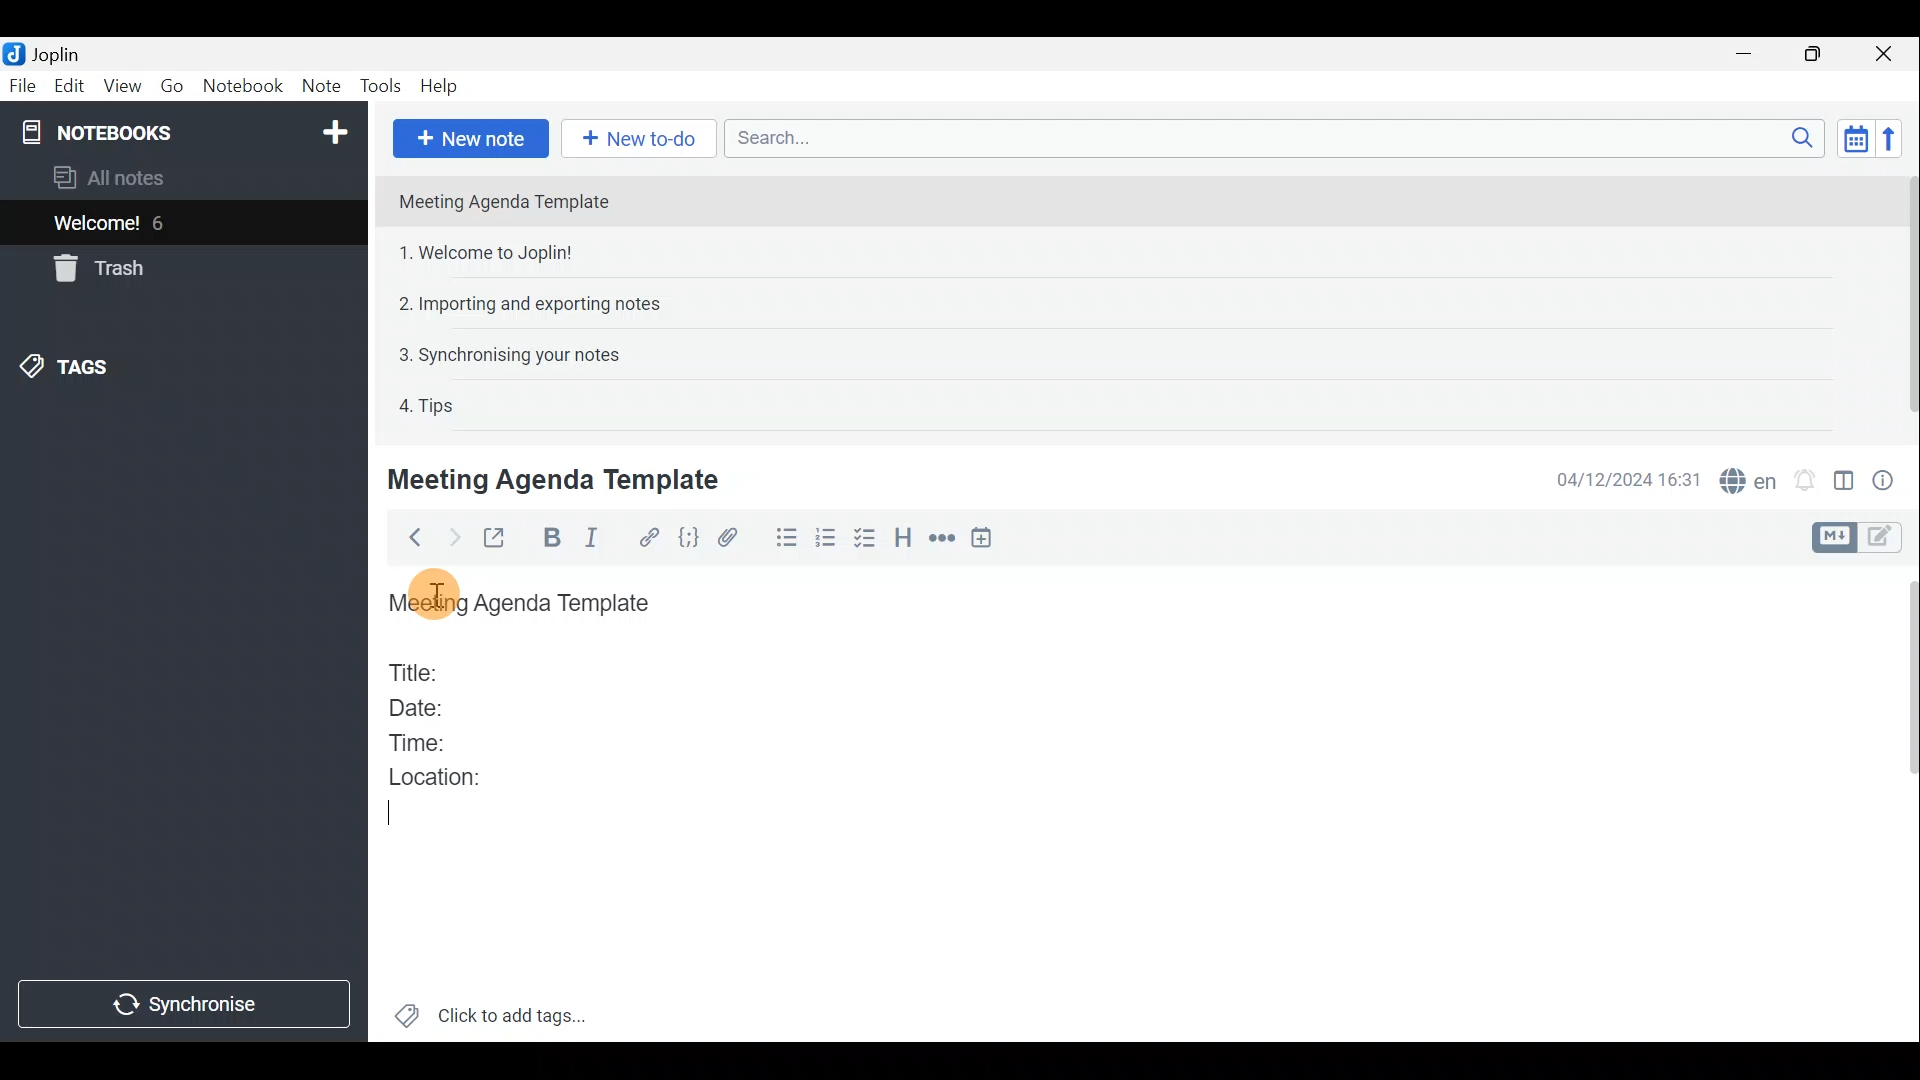 Image resolution: width=1920 pixels, height=1080 pixels. What do you see at coordinates (70, 88) in the screenshot?
I see `Edit` at bounding box center [70, 88].